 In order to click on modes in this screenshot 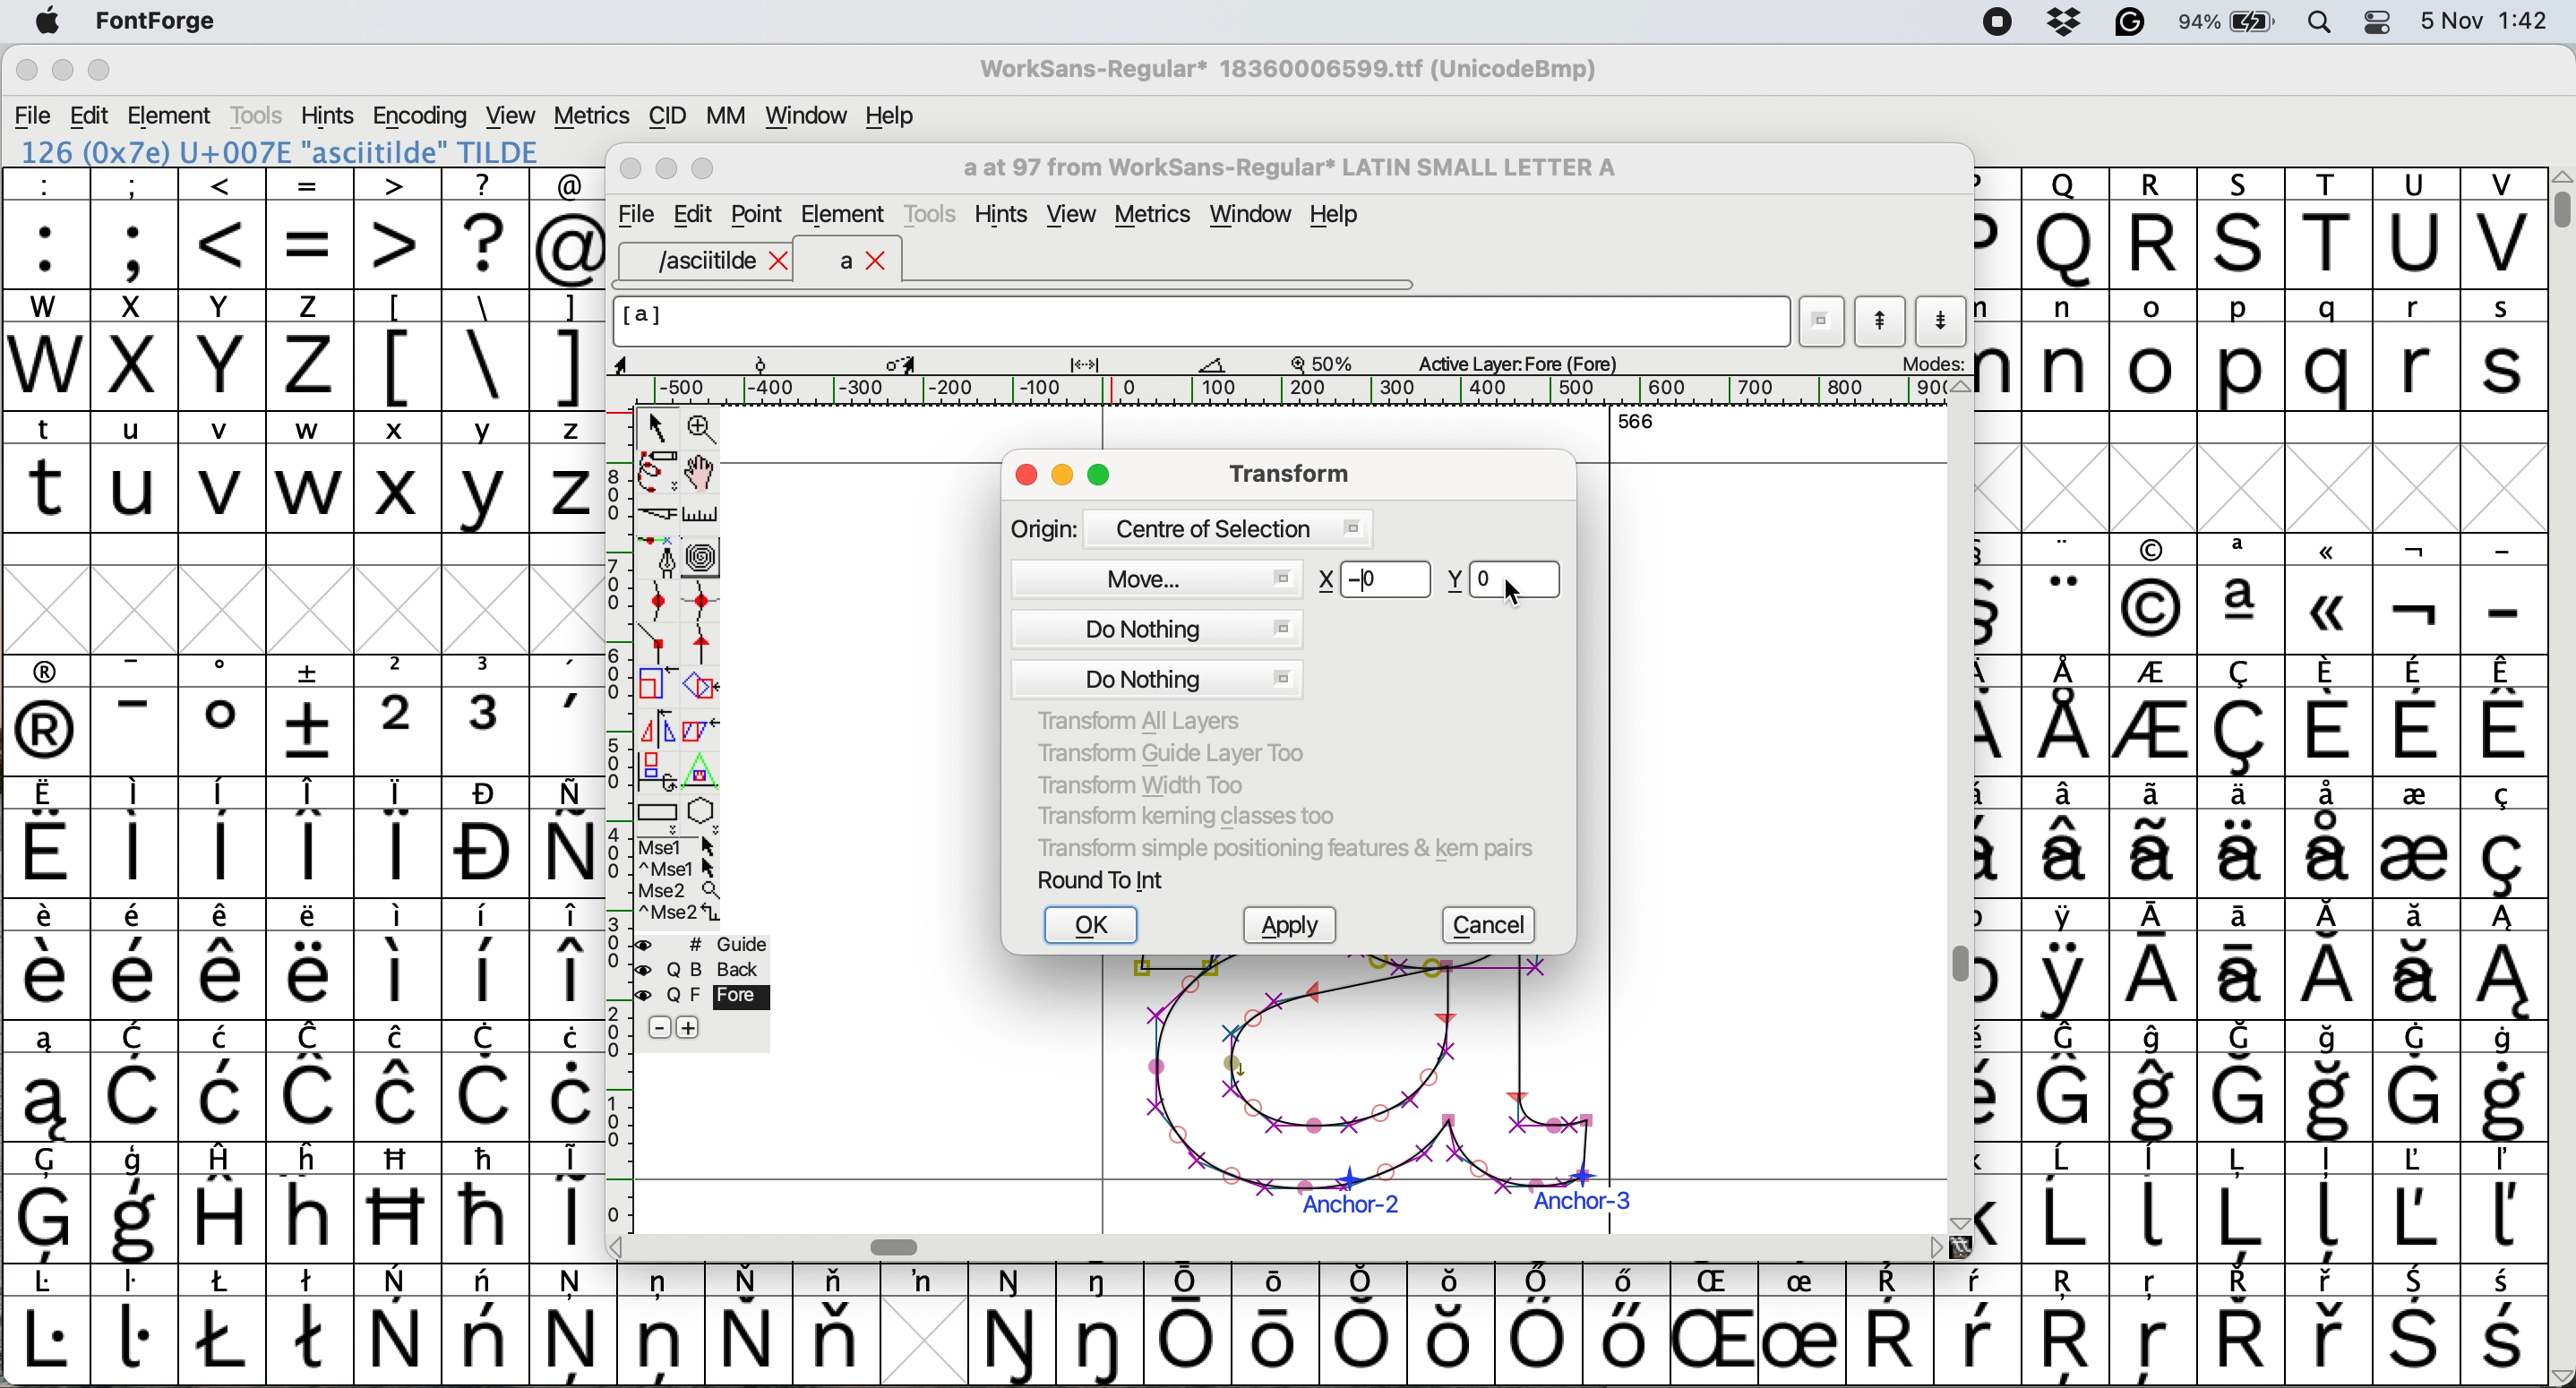, I will do `click(1931, 362)`.